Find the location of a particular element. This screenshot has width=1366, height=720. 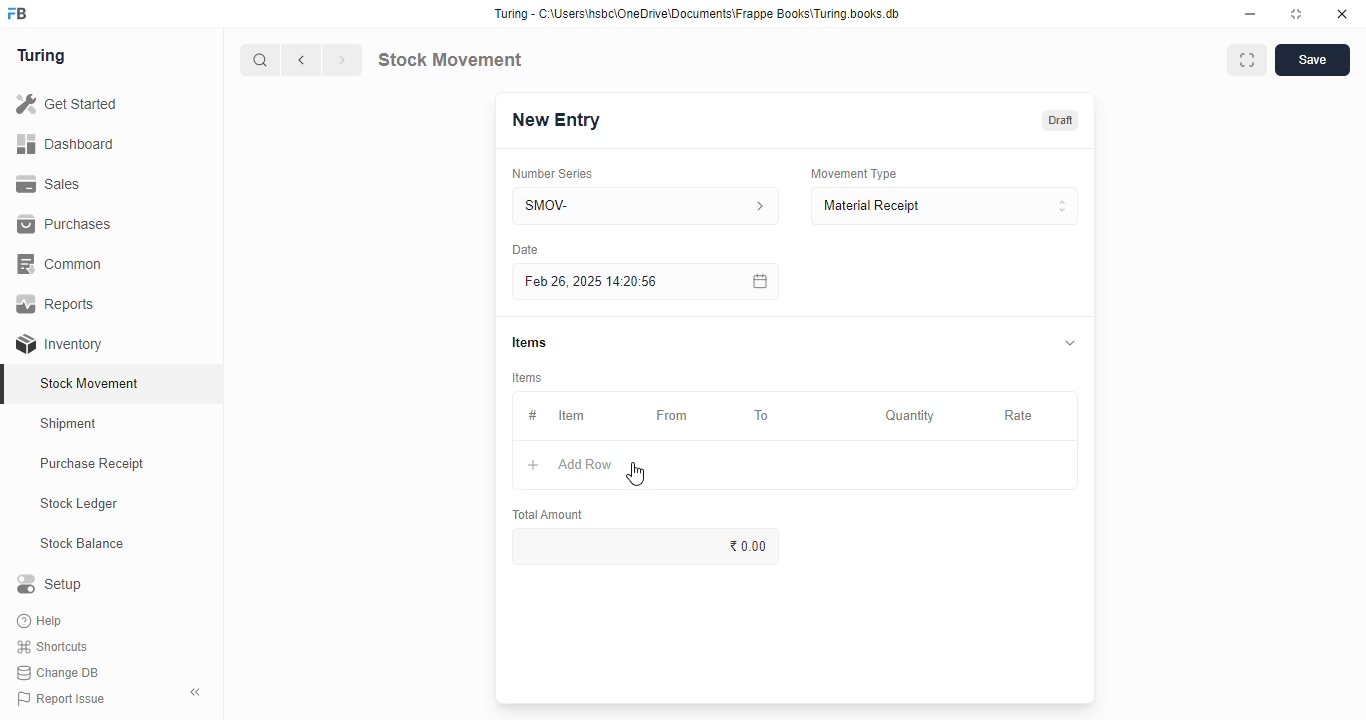

stock movement is located at coordinates (91, 383).